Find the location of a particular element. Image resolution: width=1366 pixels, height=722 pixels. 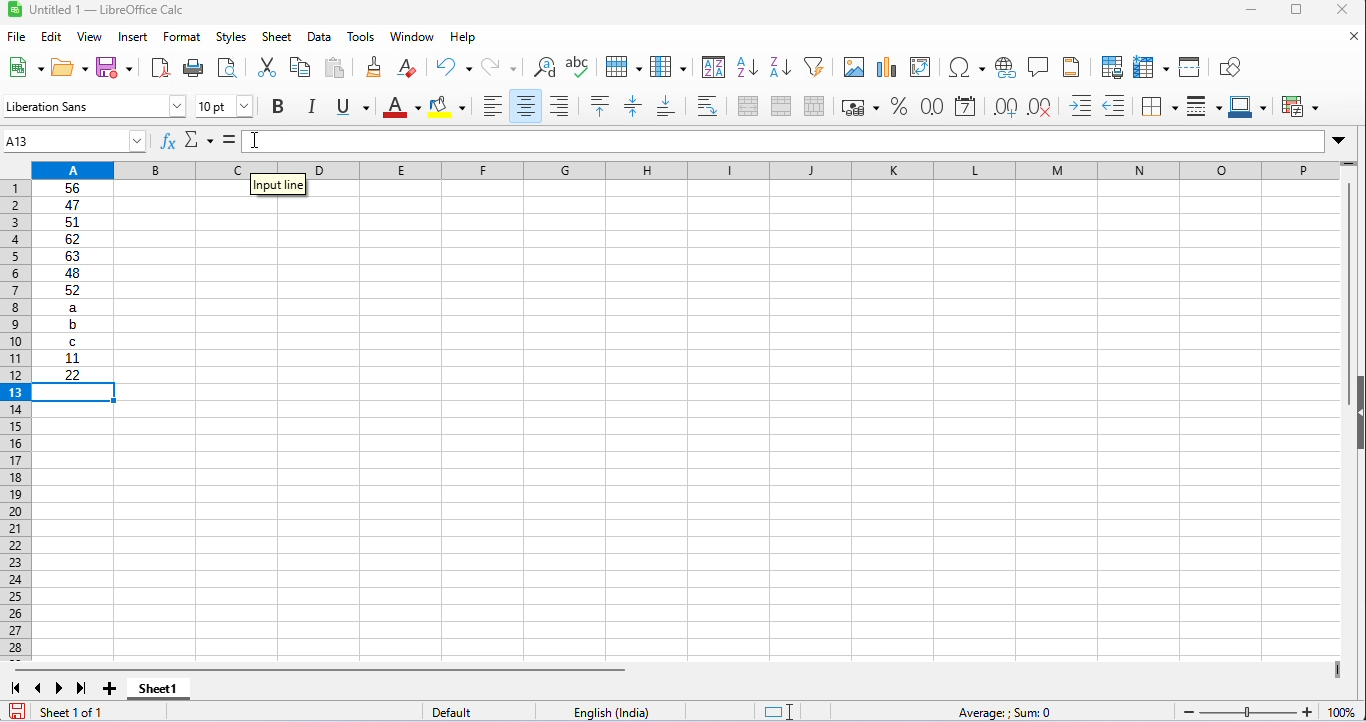

22 is located at coordinates (73, 374).